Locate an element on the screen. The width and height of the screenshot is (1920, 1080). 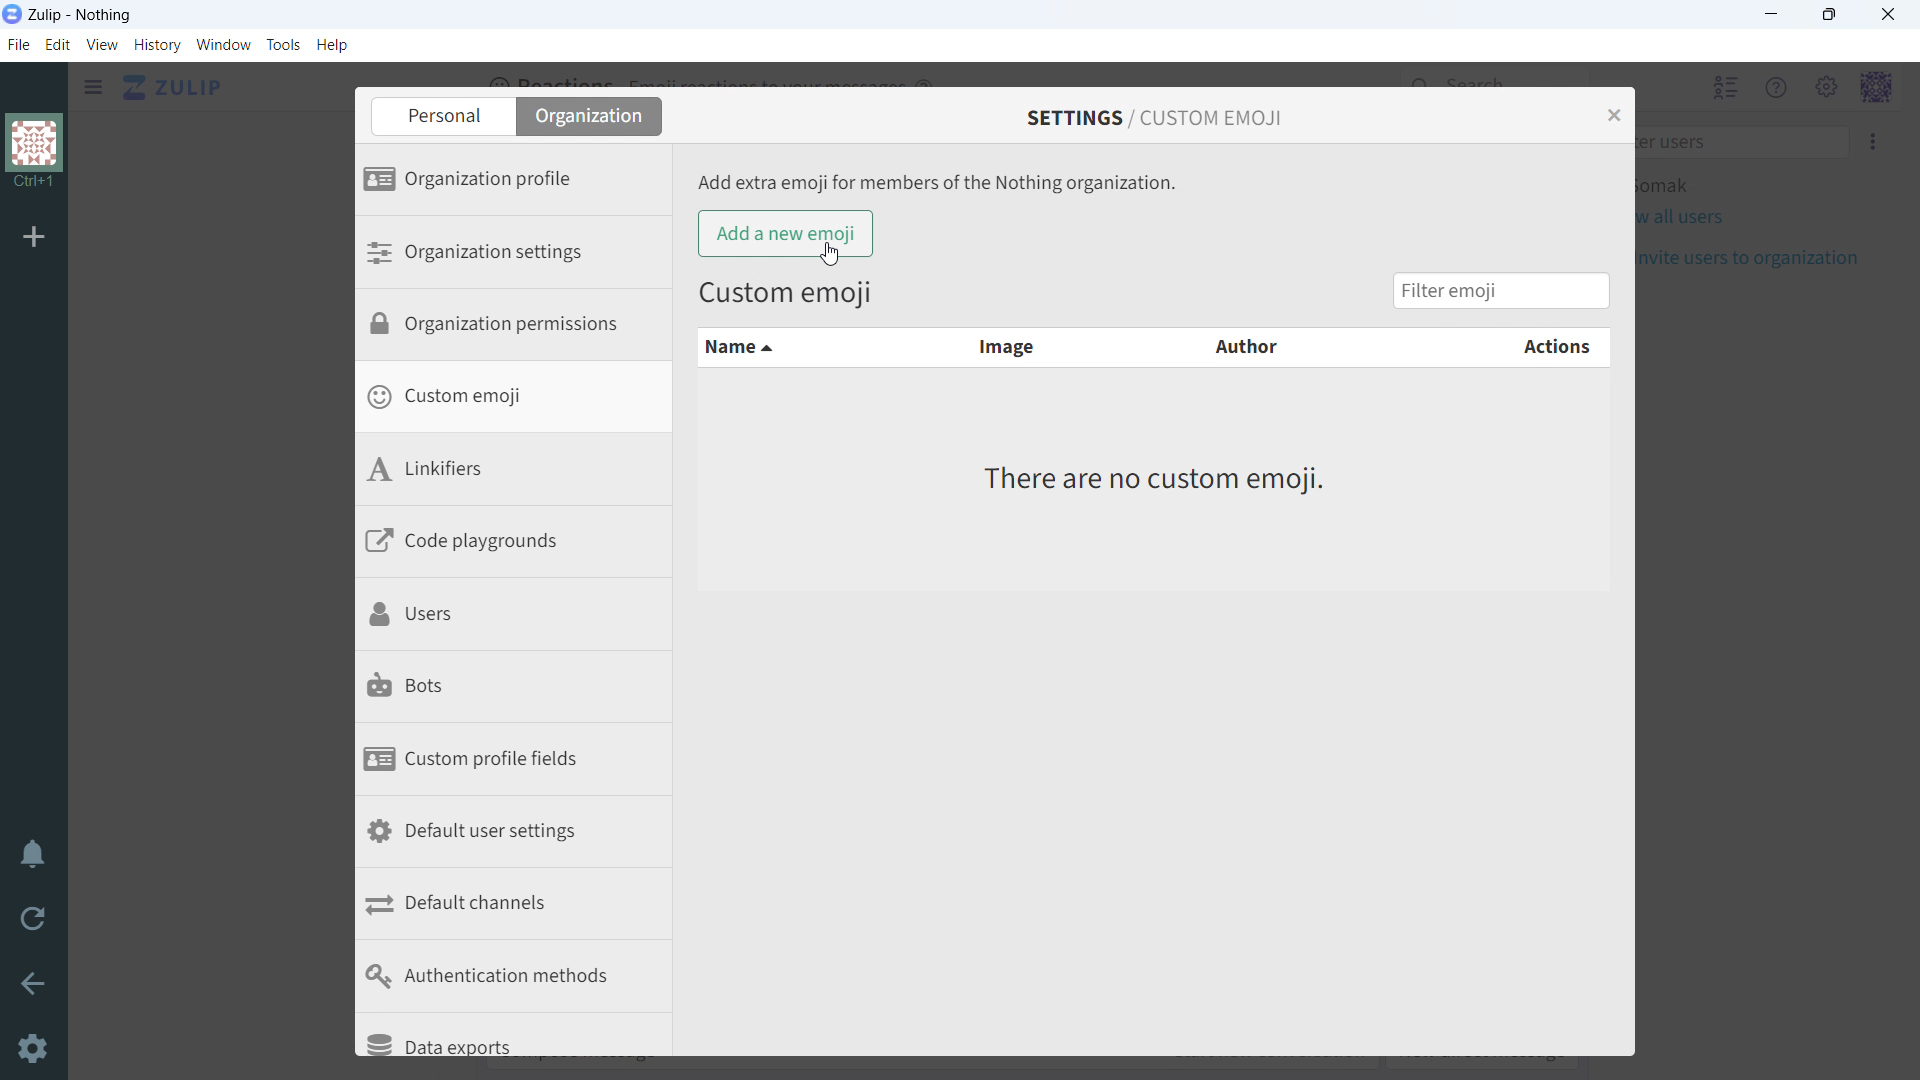
filter emoji is located at coordinates (1500, 289).